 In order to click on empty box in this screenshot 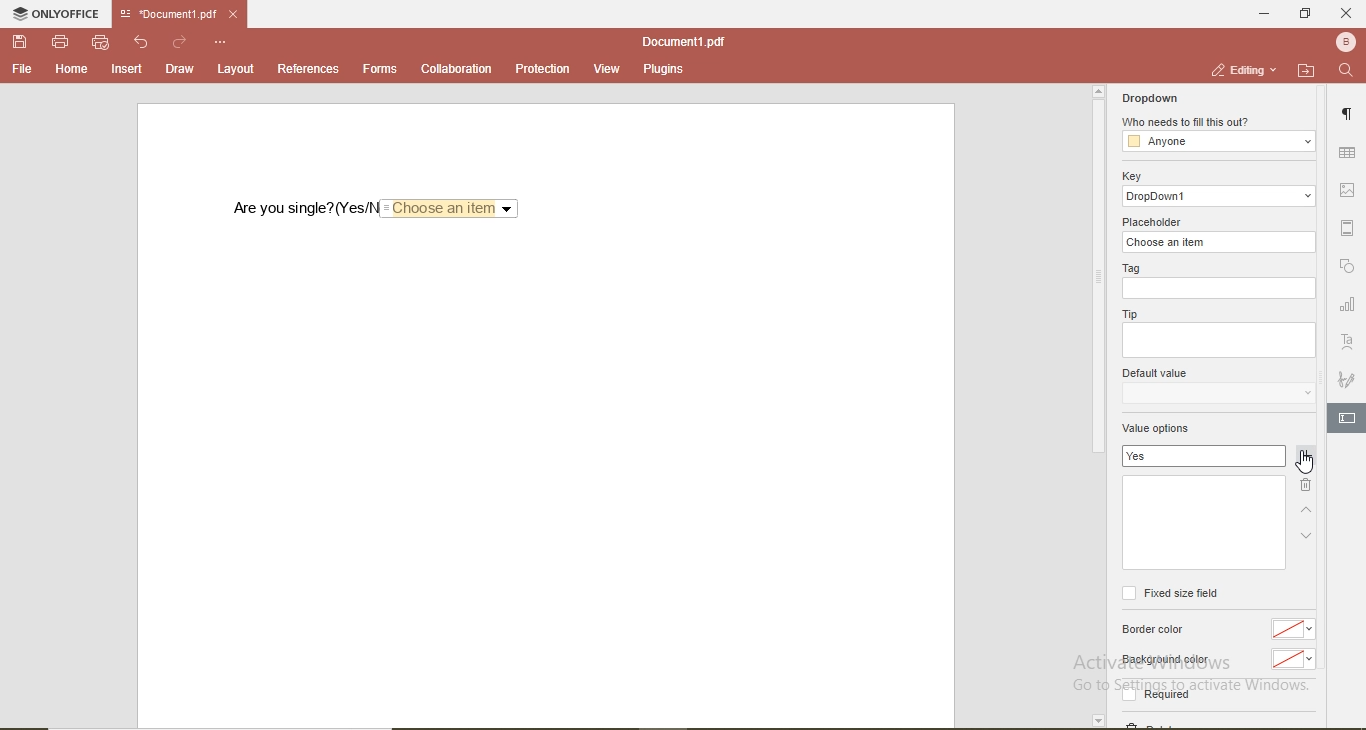, I will do `click(1221, 340)`.